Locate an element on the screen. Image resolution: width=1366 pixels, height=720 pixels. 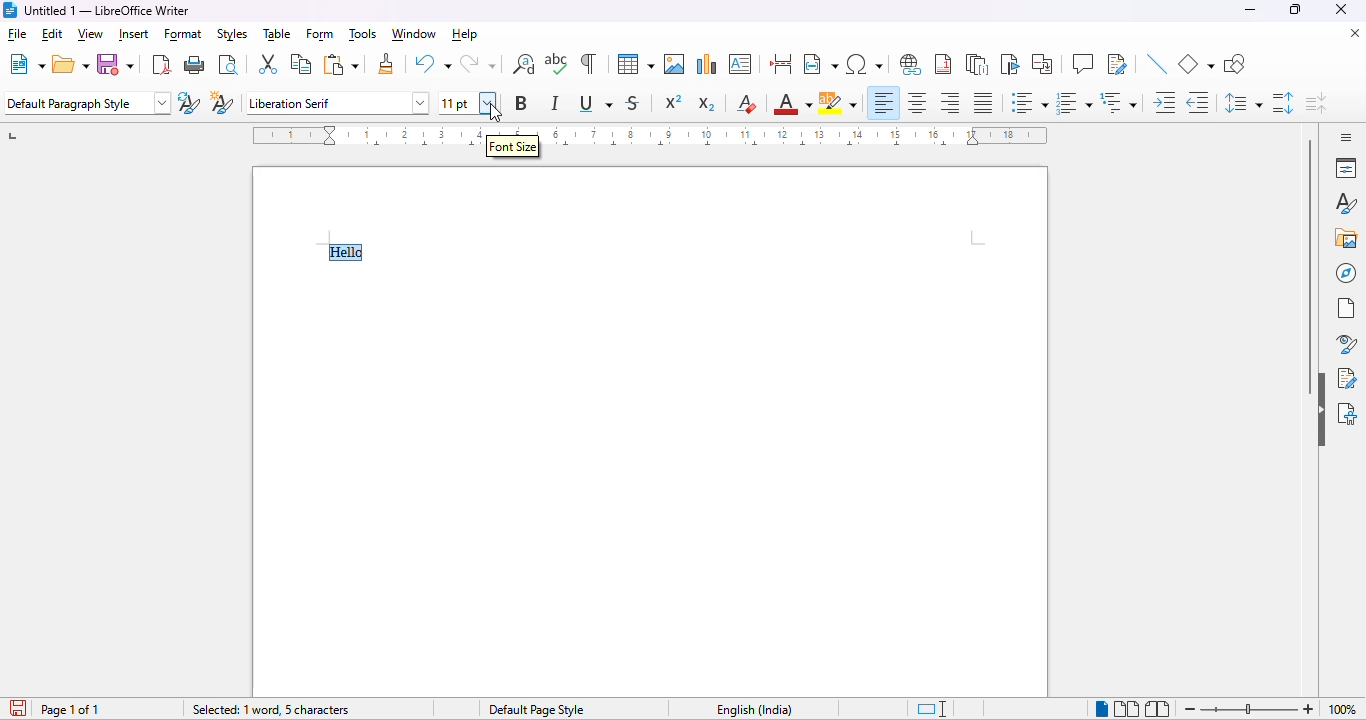
justified is located at coordinates (984, 103).